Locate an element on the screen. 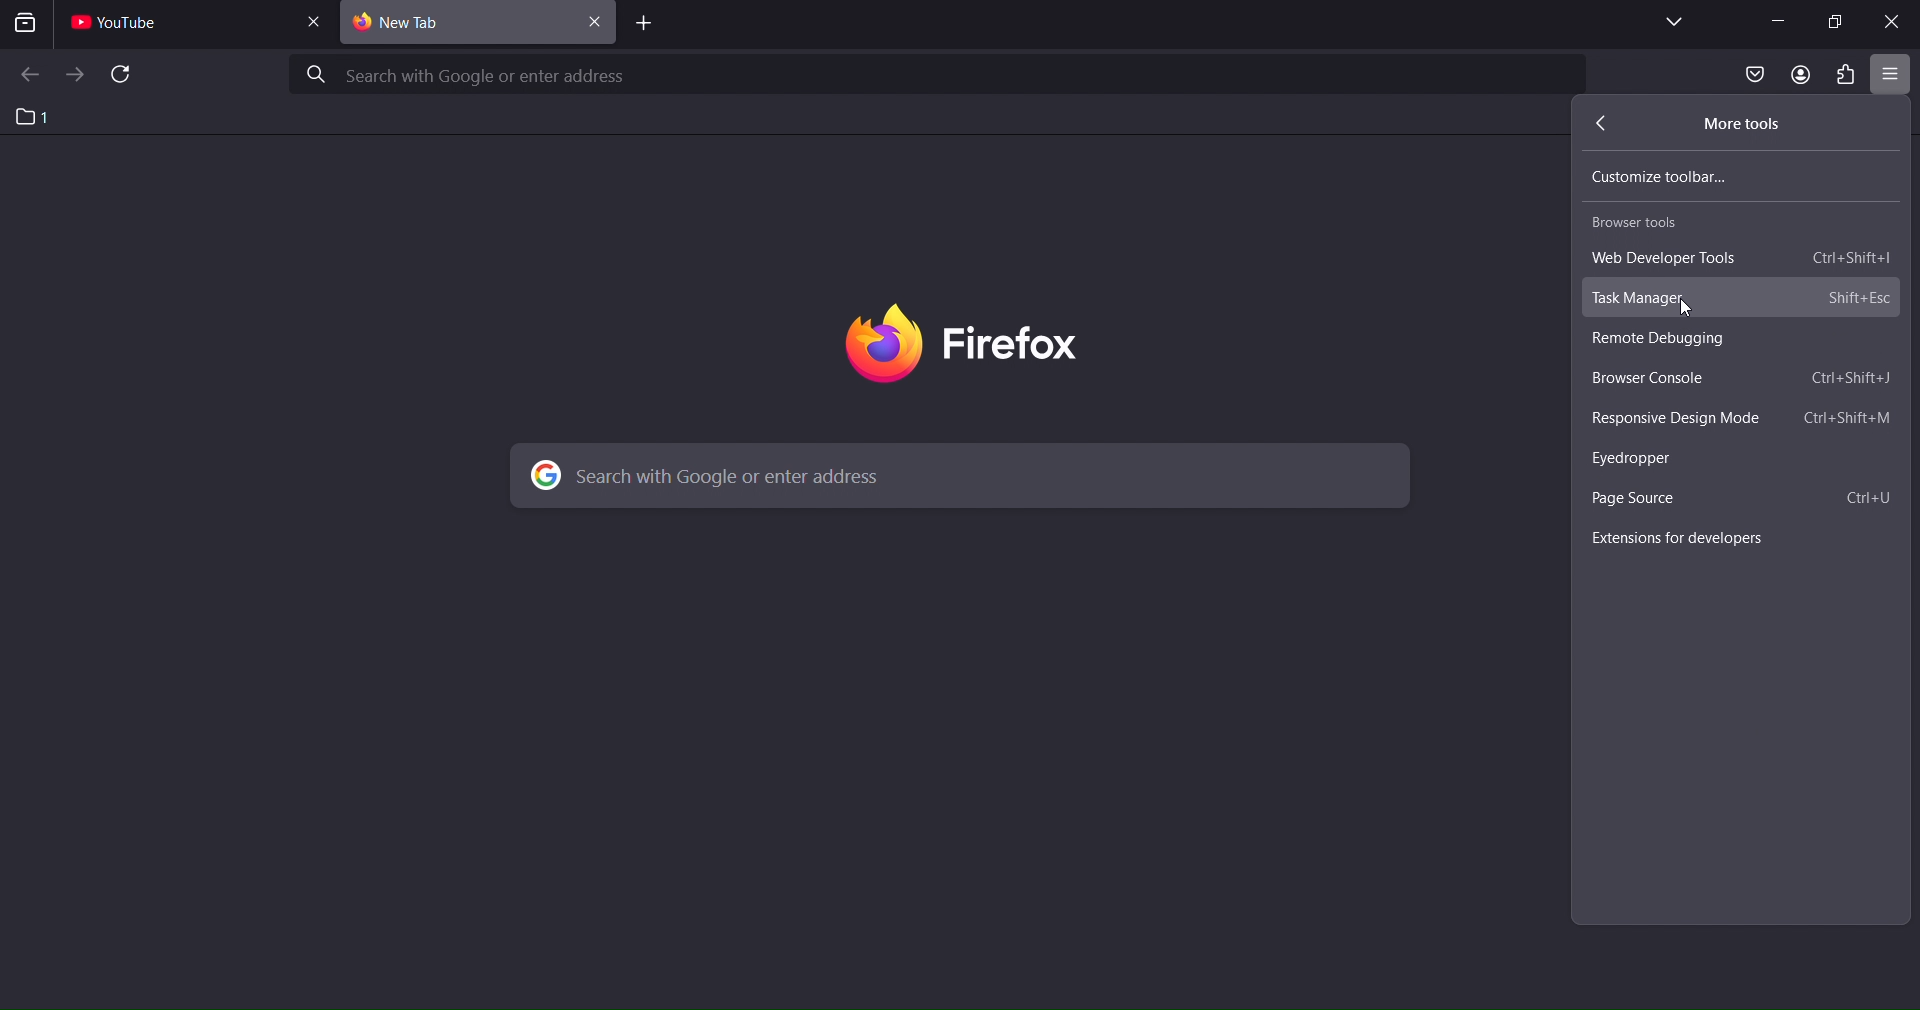 This screenshot has height=1010, width=1920. Ctrl+Shift_M is located at coordinates (1847, 418).